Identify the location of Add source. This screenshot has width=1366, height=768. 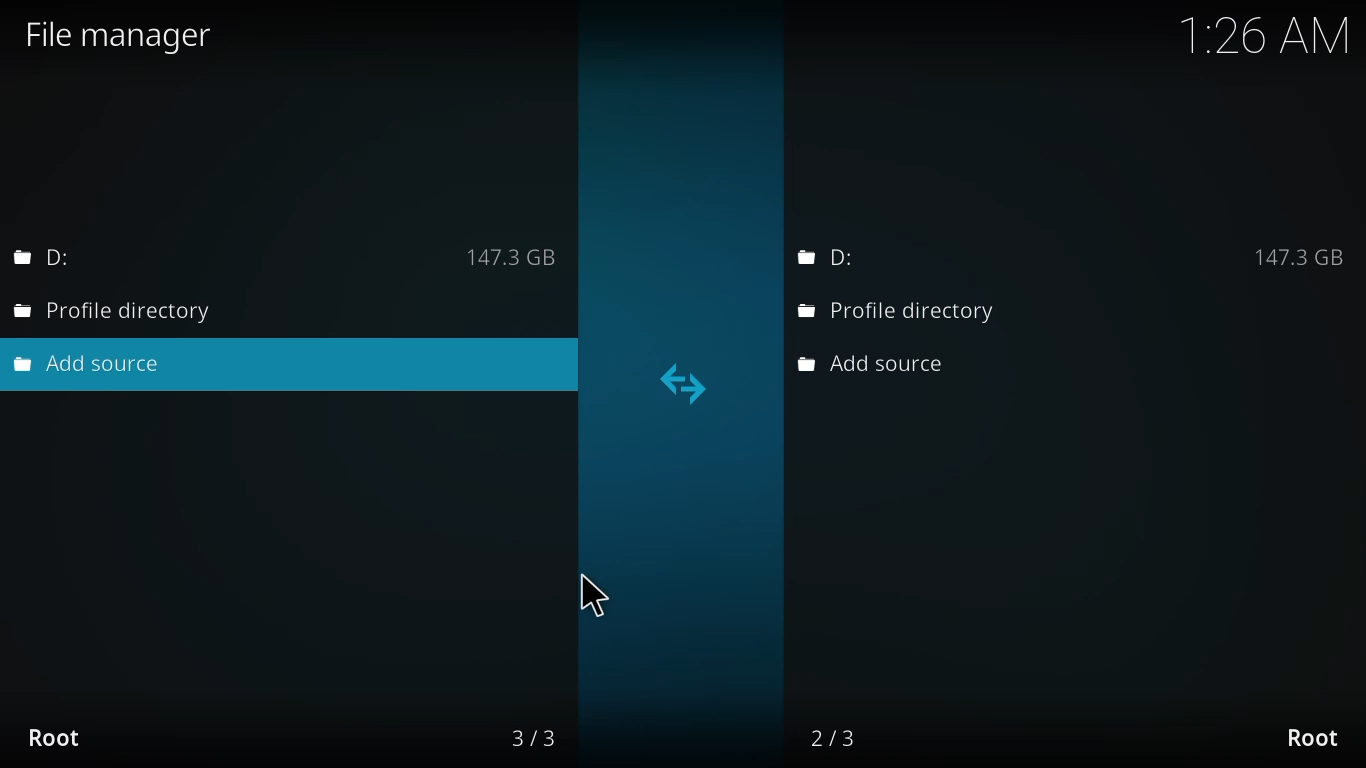
(875, 364).